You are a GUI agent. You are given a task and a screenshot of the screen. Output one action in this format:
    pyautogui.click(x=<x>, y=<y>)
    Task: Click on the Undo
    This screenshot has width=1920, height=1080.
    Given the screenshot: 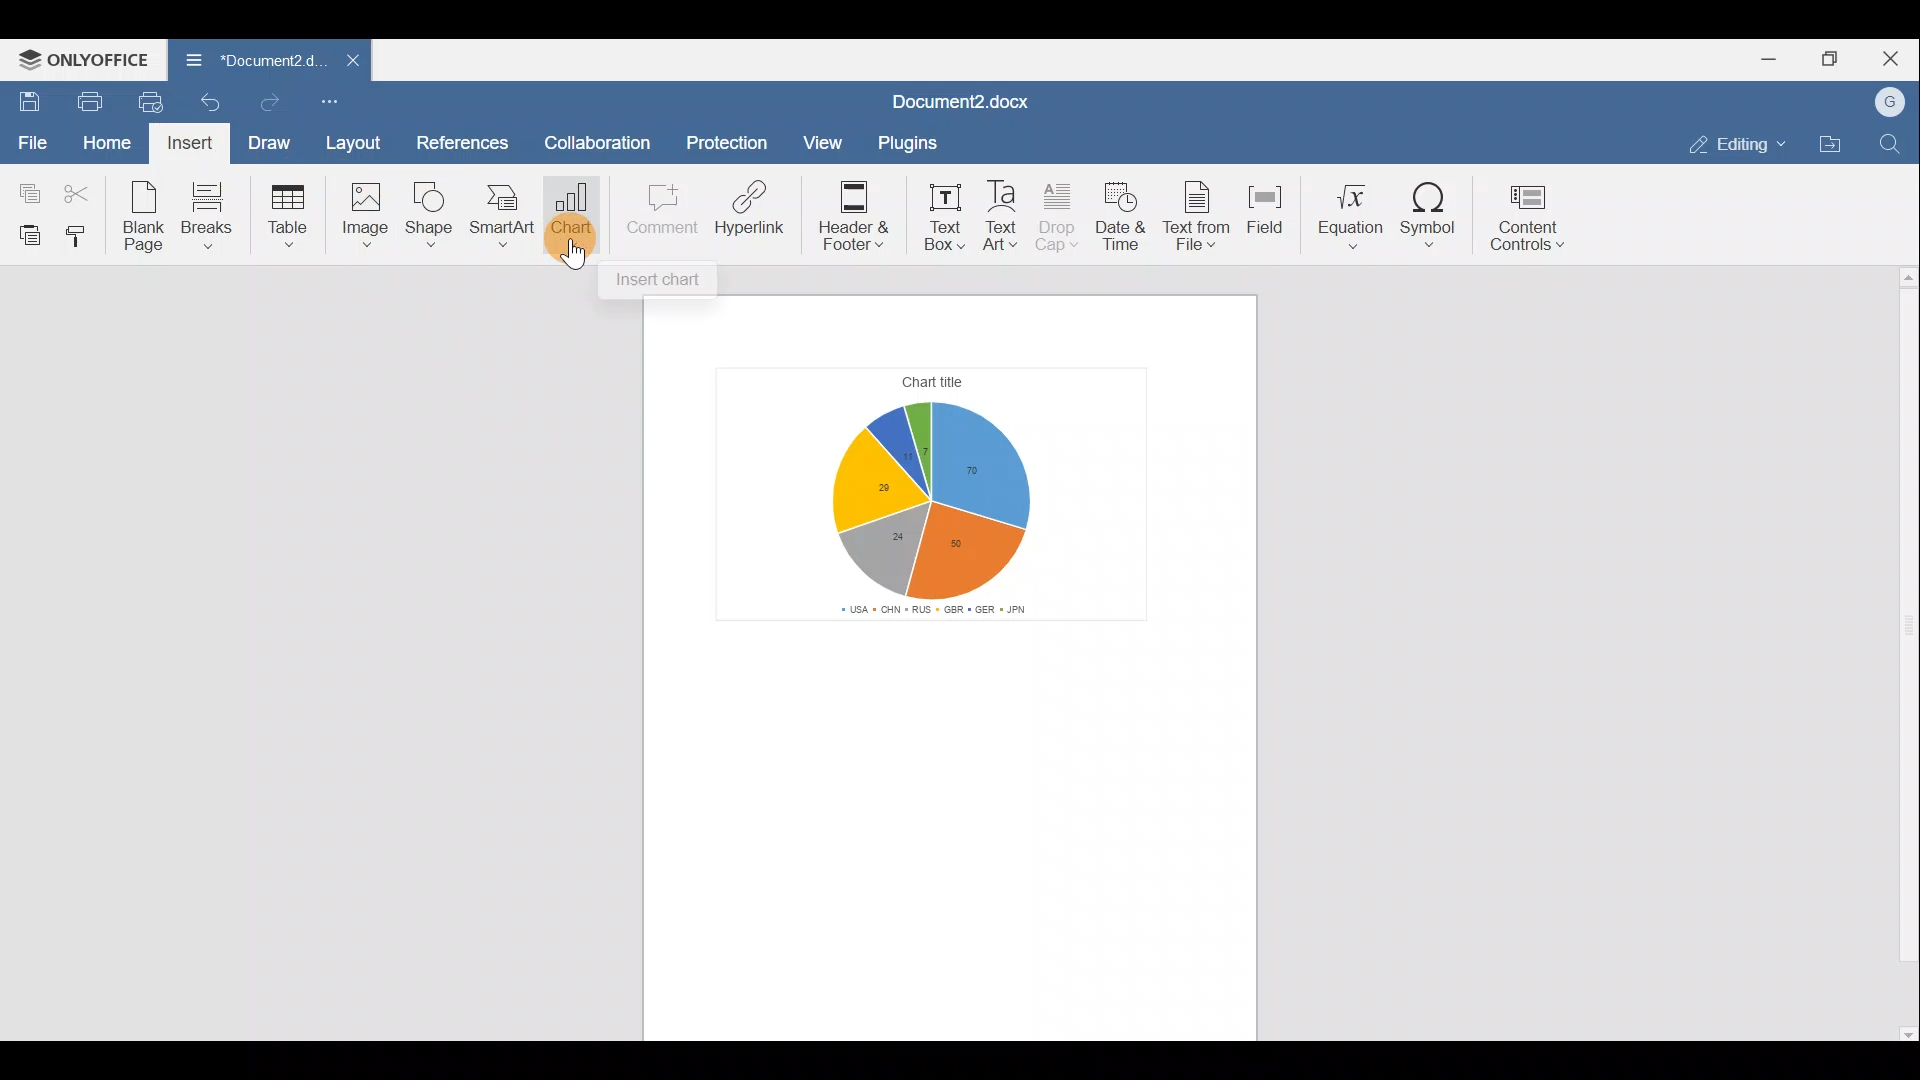 What is the action you would take?
    pyautogui.click(x=216, y=100)
    